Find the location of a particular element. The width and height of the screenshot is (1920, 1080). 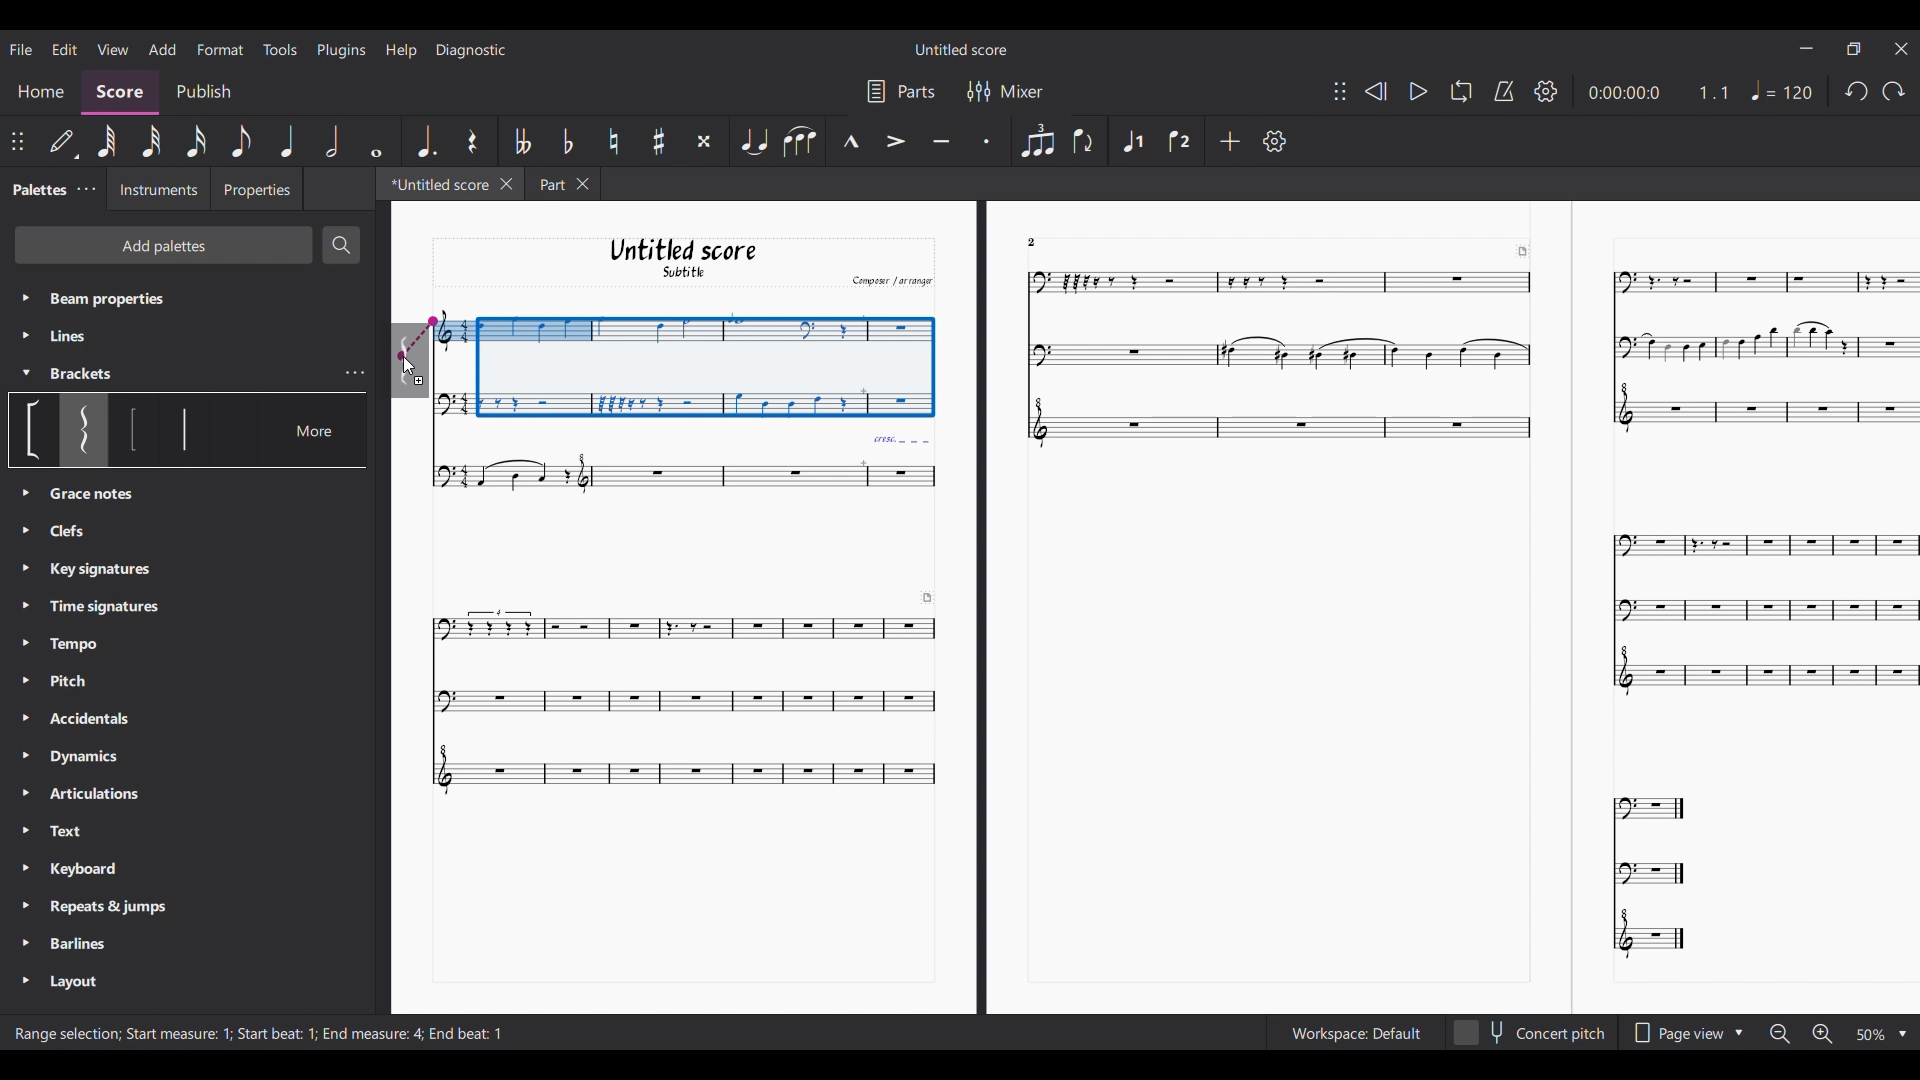

Maximize is located at coordinates (1854, 51).